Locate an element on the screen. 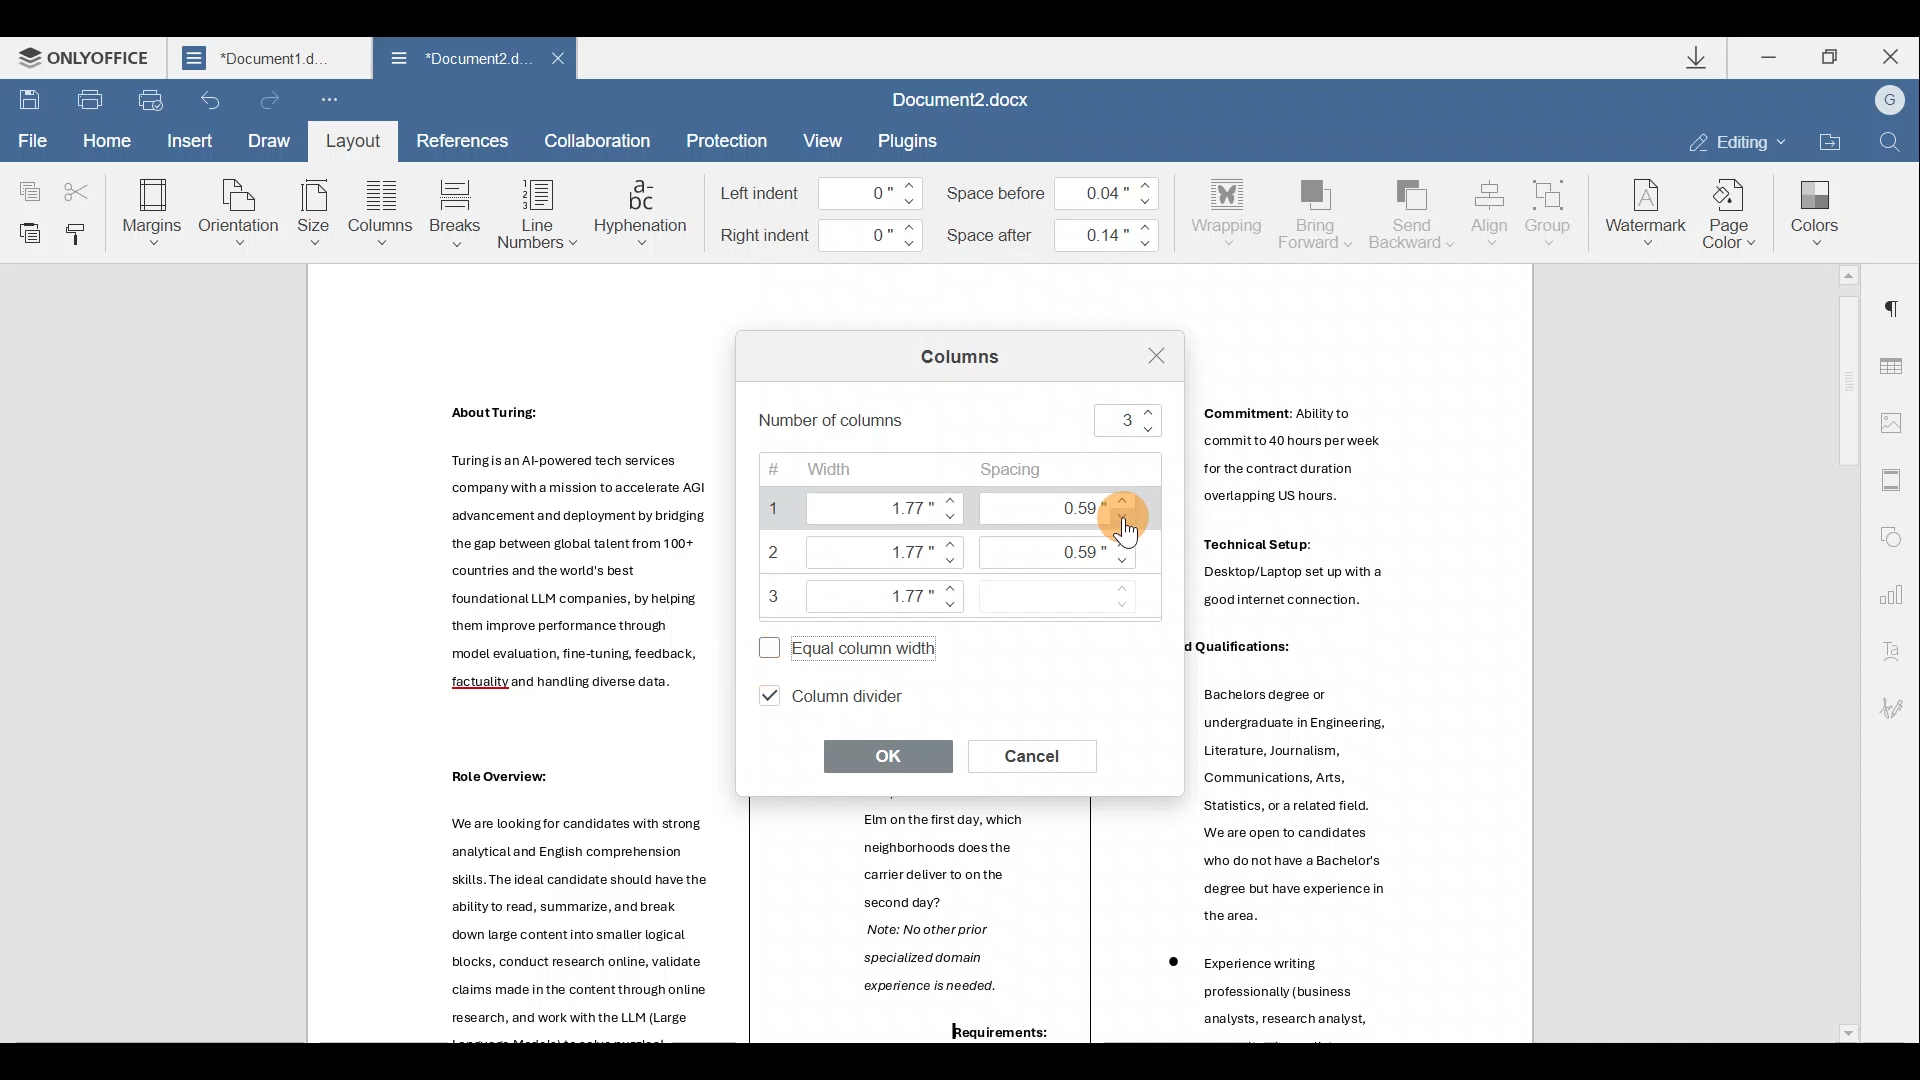 This screenshot has height=1080, width=1920. Group is located at coordinates (1552, 207).